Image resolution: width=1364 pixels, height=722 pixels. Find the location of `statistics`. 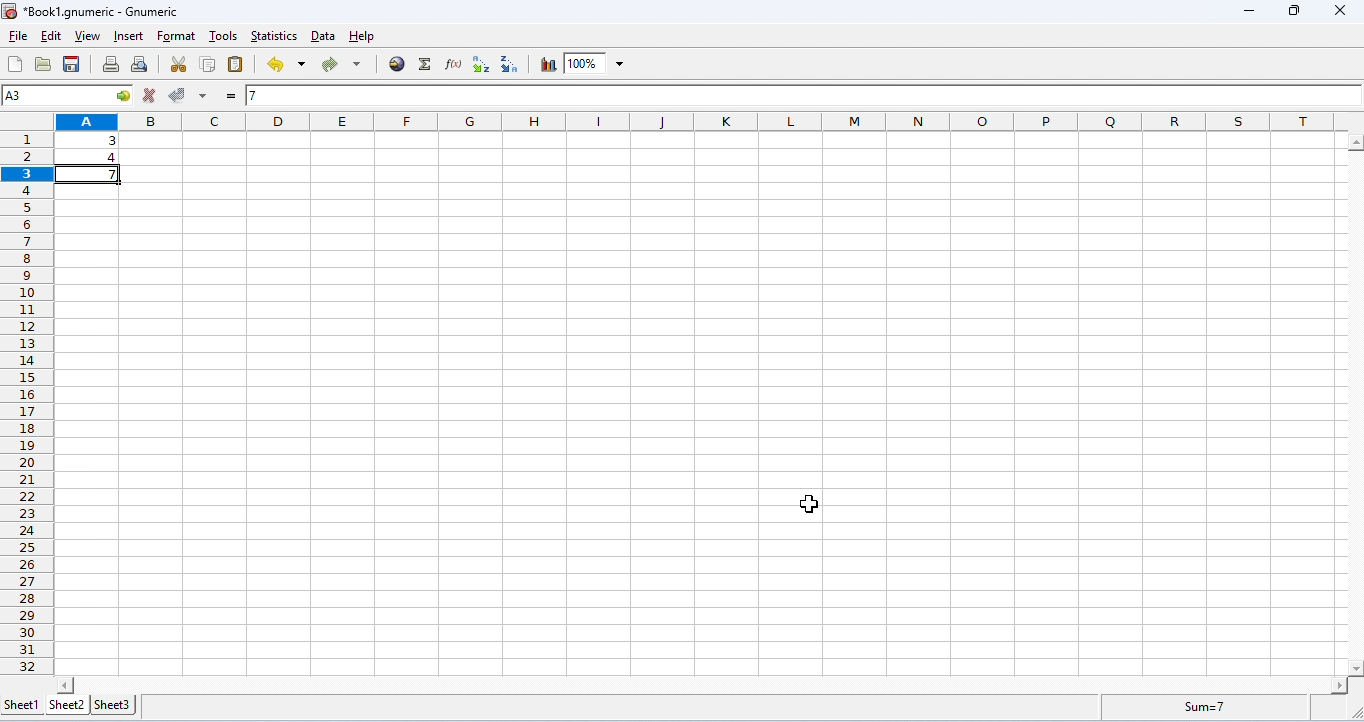

statistics is located at coordinates (275, 37).